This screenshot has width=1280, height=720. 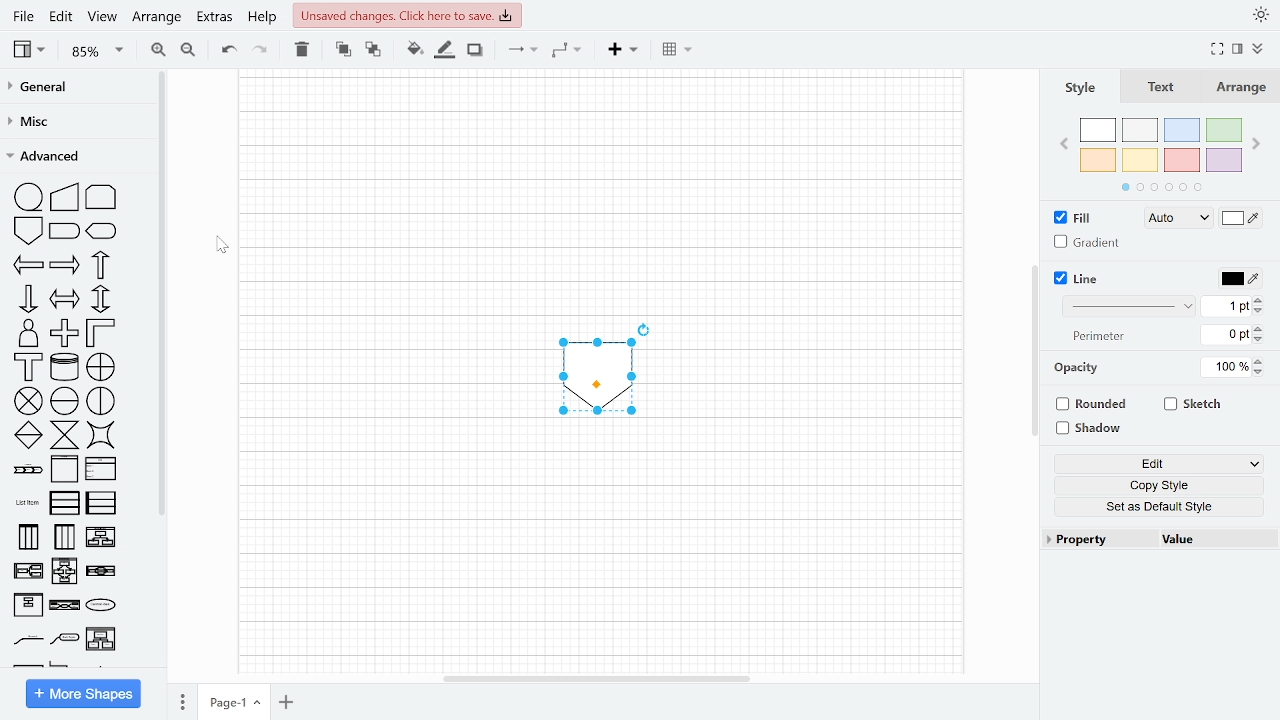 I want to click on Increase line width, so click(x=1259, y=300).